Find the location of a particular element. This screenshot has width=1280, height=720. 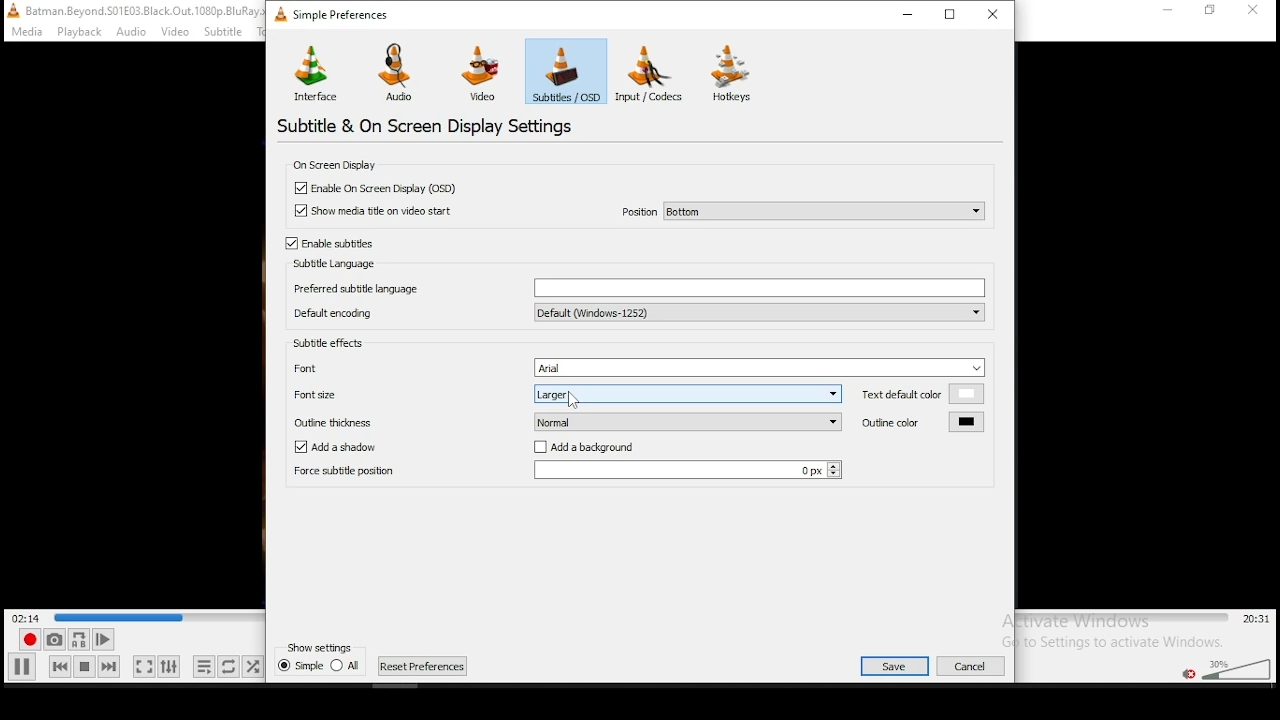

subtitle language is located at coordinates (331, 264).